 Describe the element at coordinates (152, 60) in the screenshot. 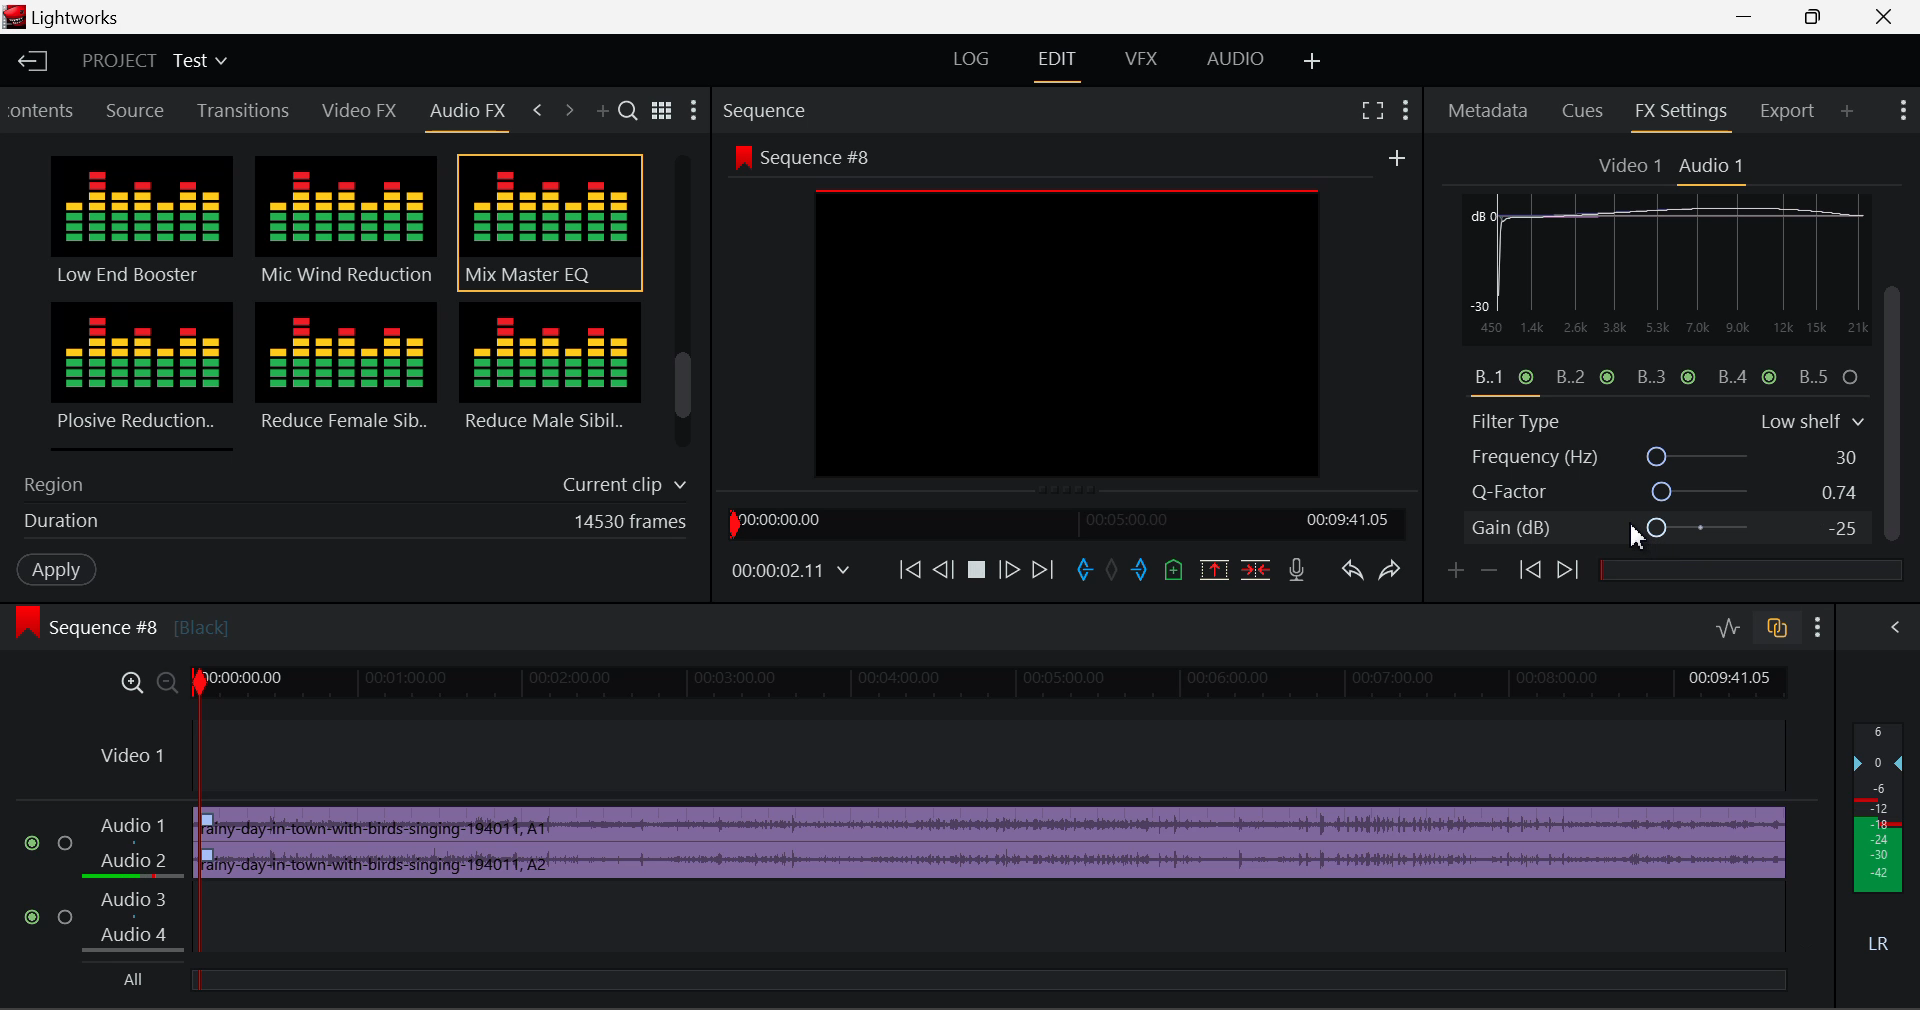

I see `Project Title` at that location.